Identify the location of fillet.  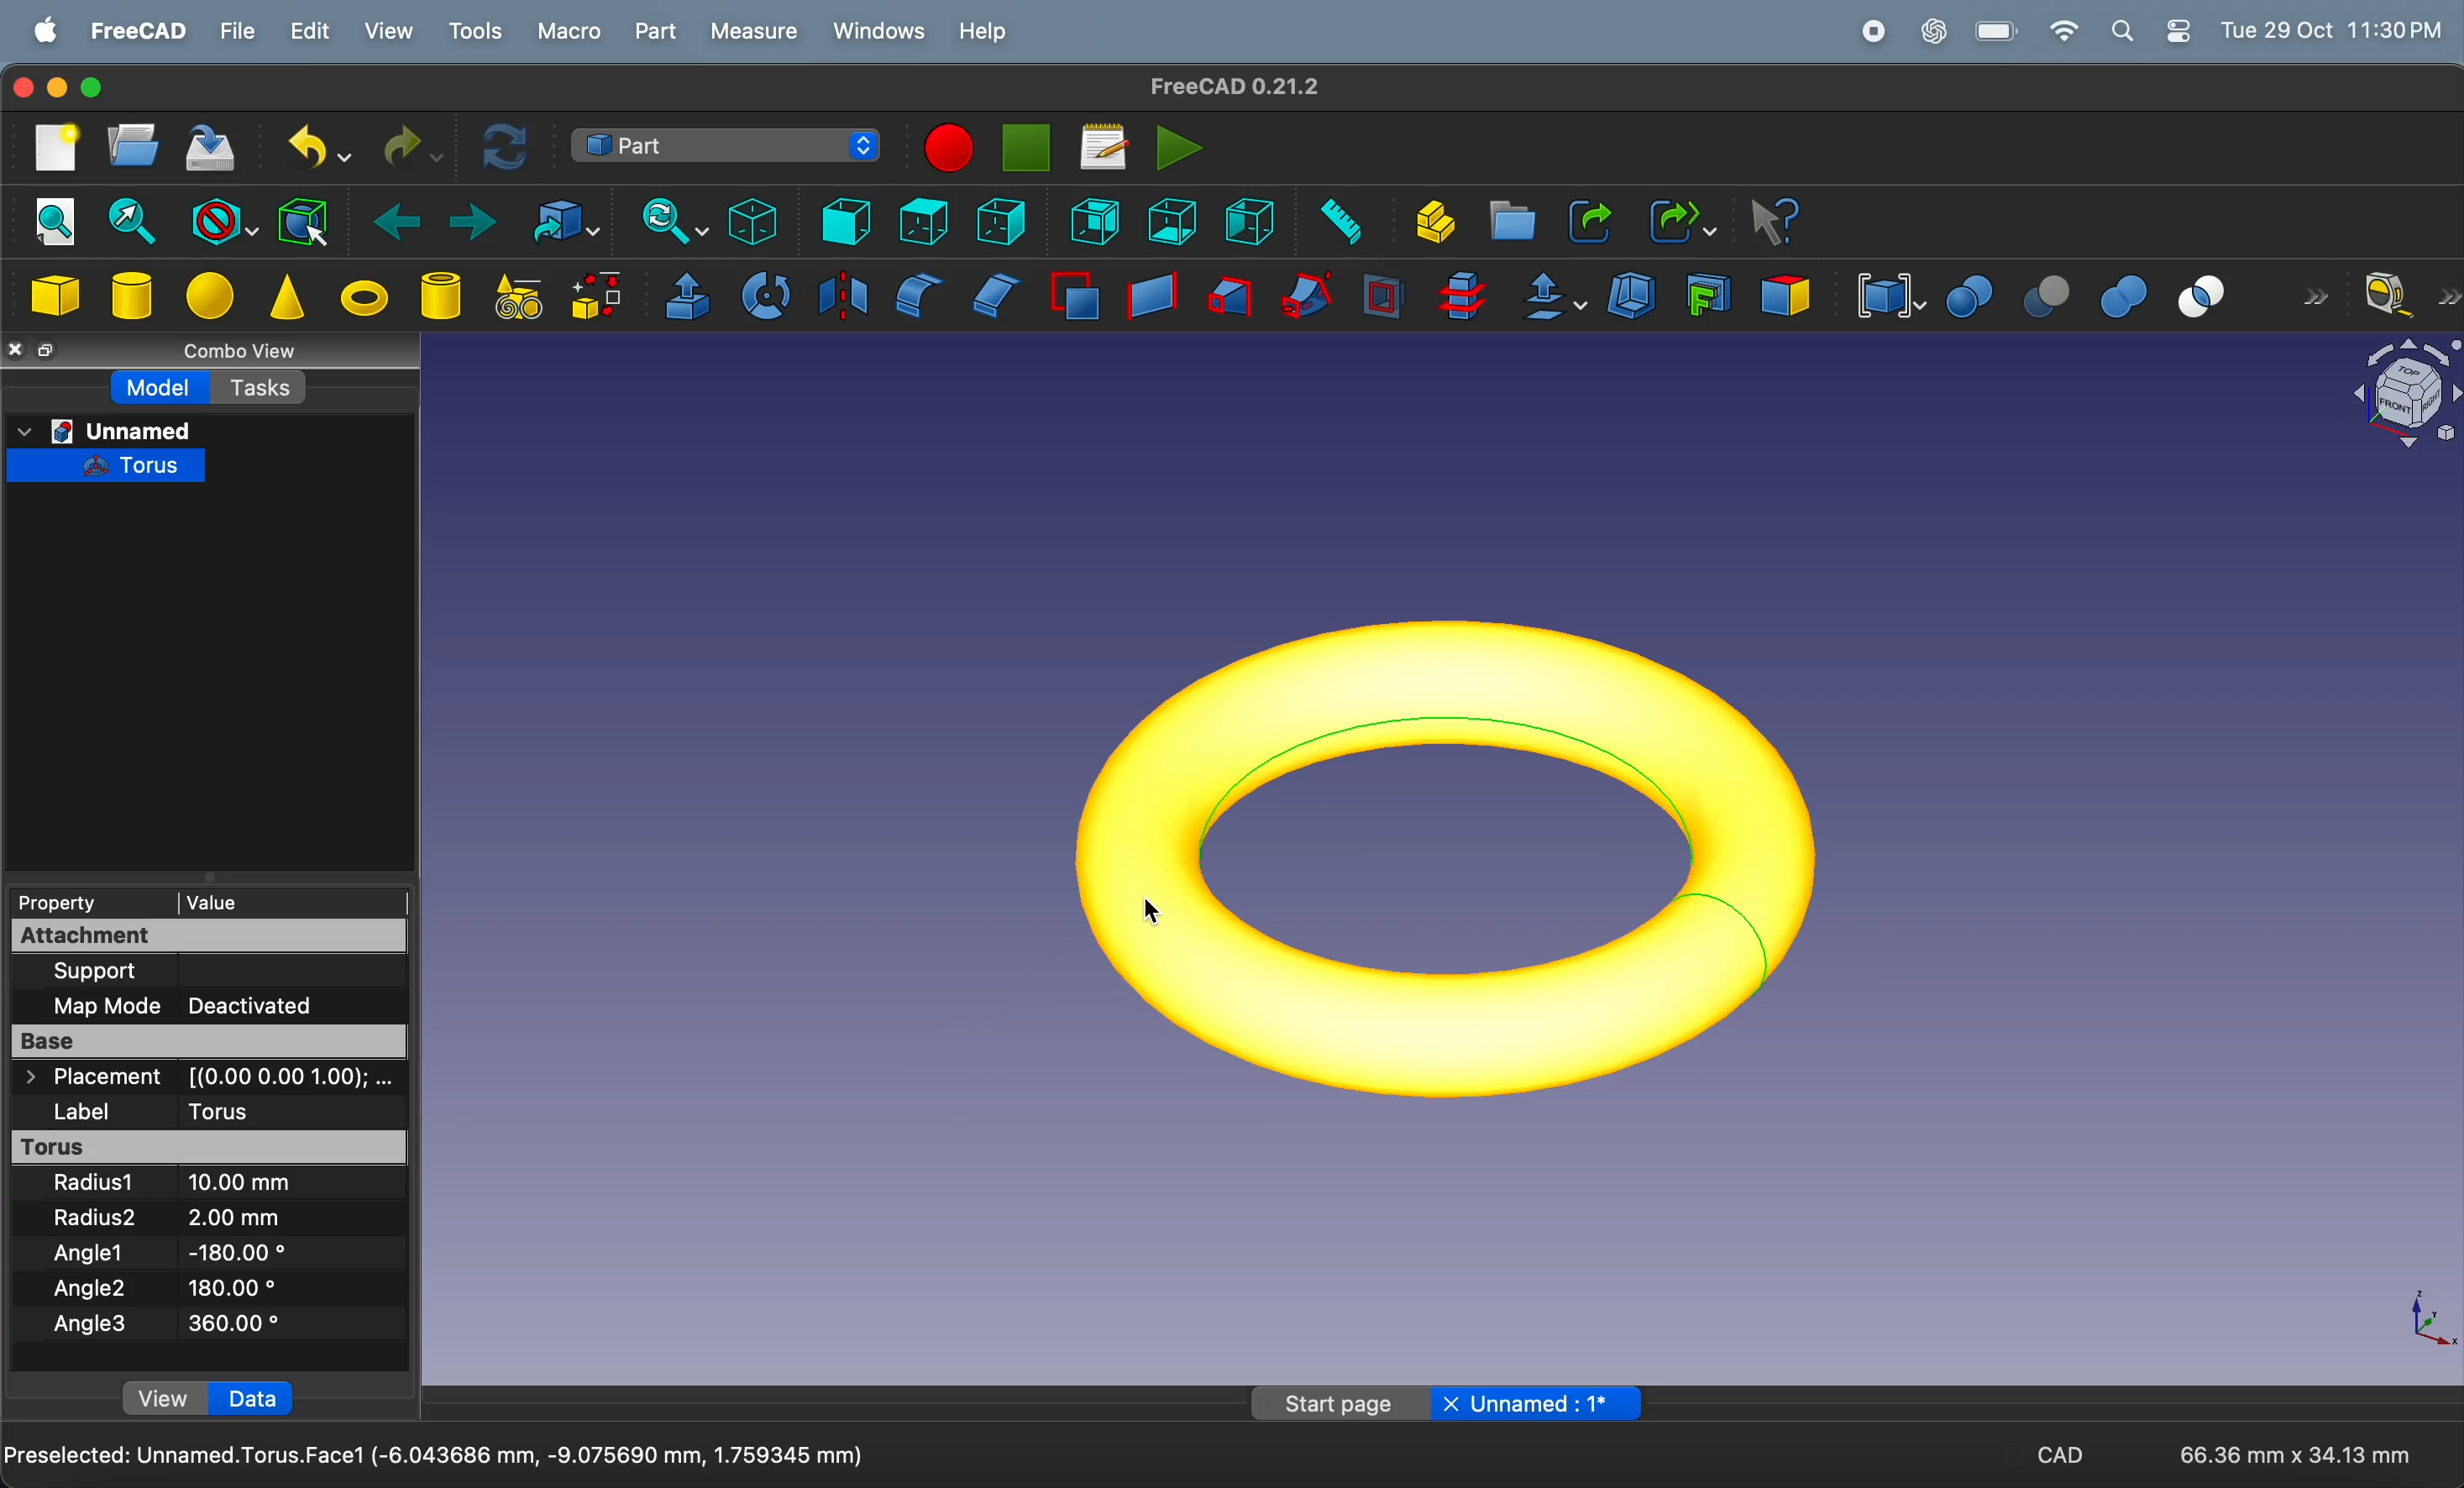
(915, 296).